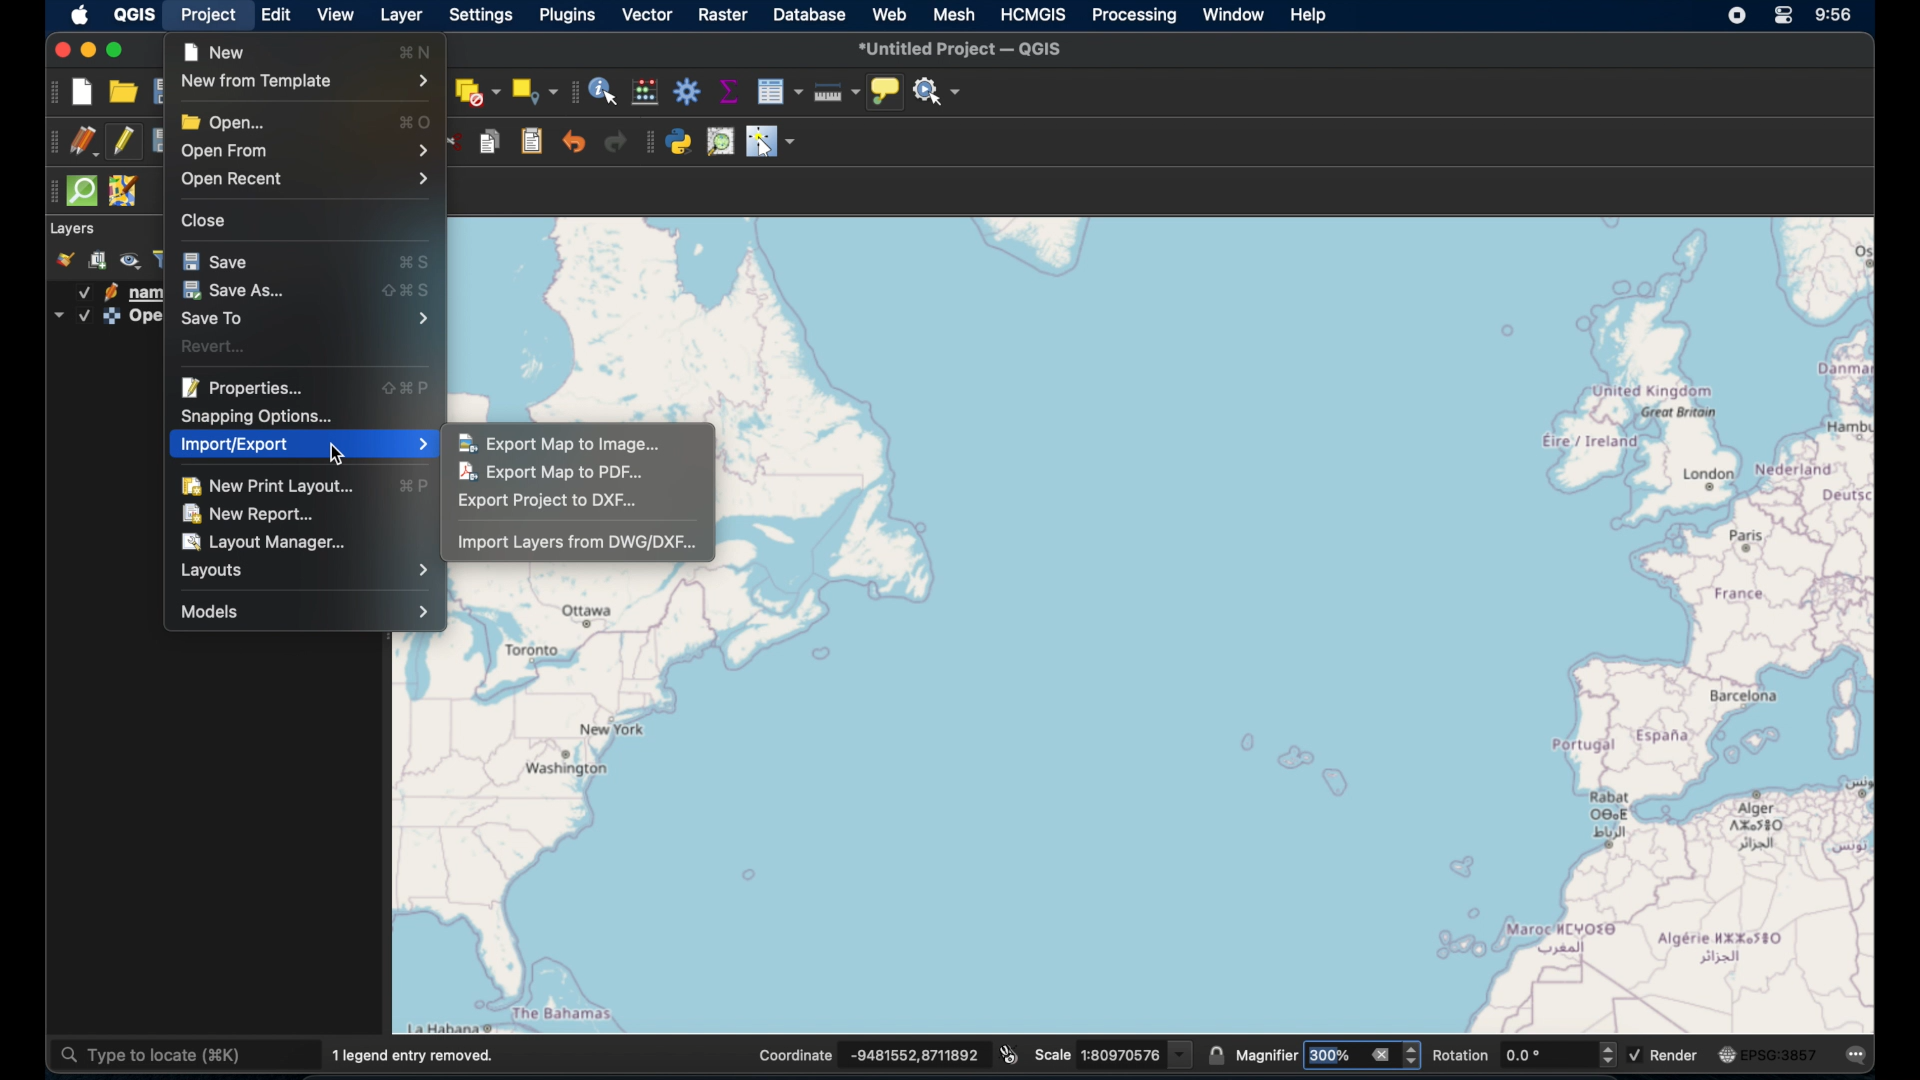 The image size is (1920, 1080). What do you see at coordinates (416, 122) in the screenshot?
I see `open shortcut` at bounding box center [416, 122].